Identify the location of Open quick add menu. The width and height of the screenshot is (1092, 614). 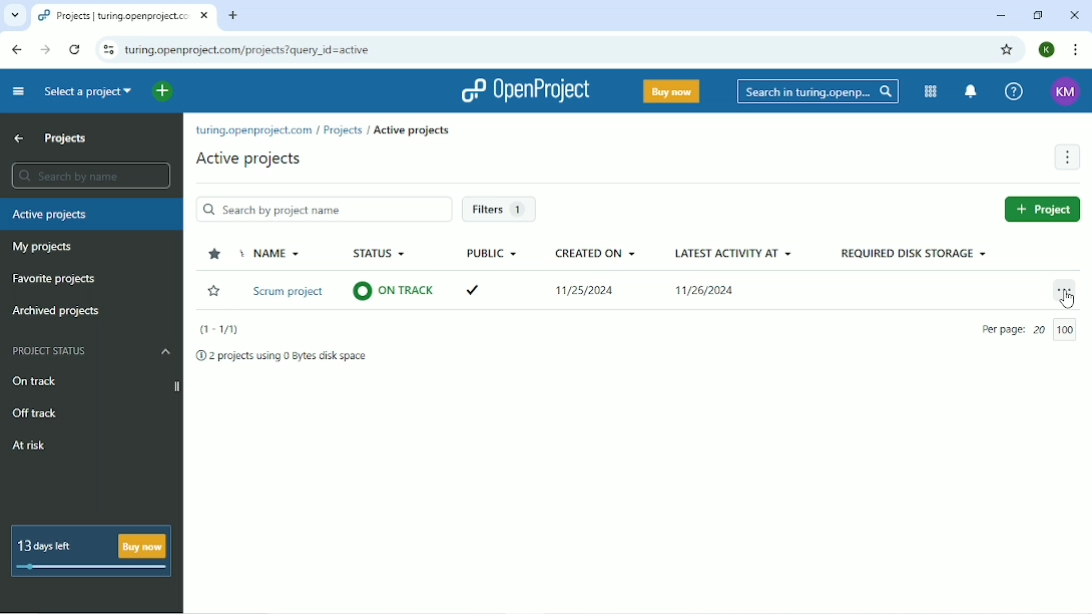
(163, 92).